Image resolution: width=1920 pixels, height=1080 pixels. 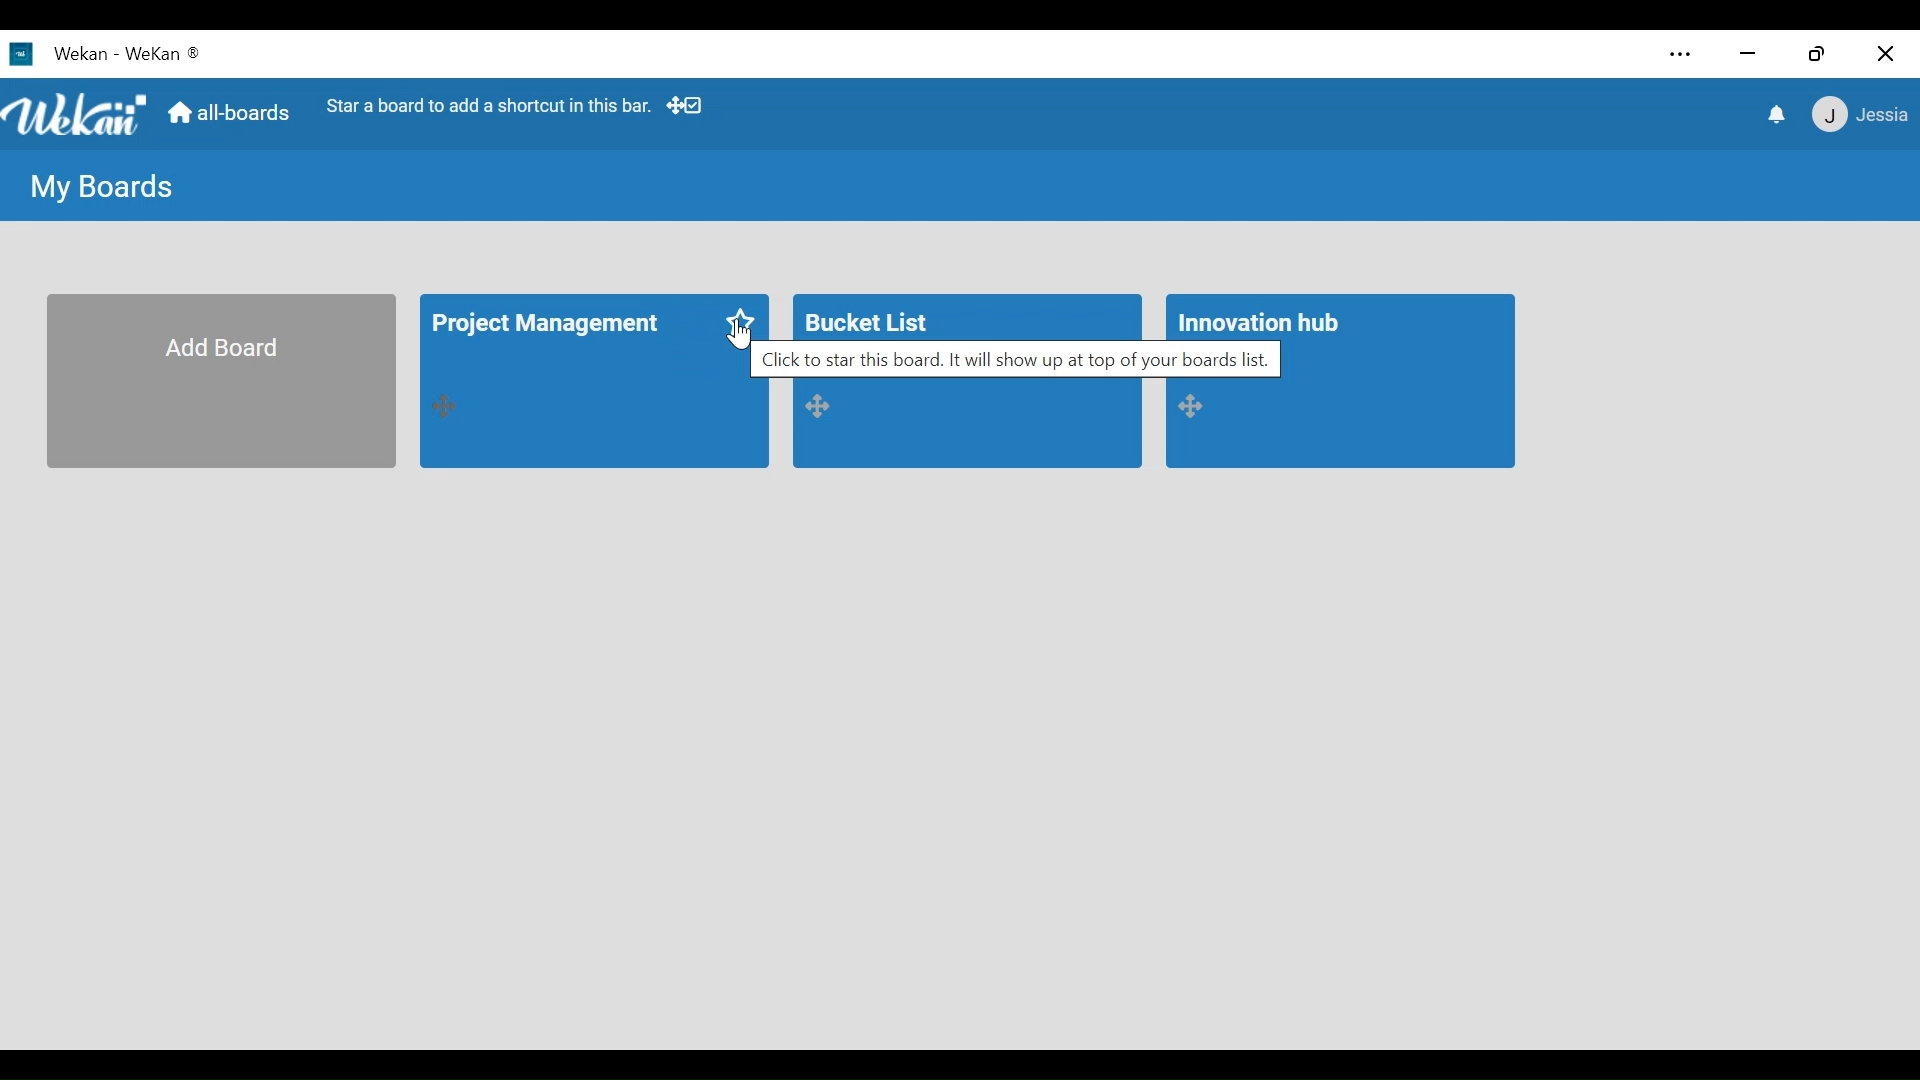 What do you see at coordinates (449, 407) in the screenshot?
I see `Desktop drag handle` at bounding box center [449, 407].